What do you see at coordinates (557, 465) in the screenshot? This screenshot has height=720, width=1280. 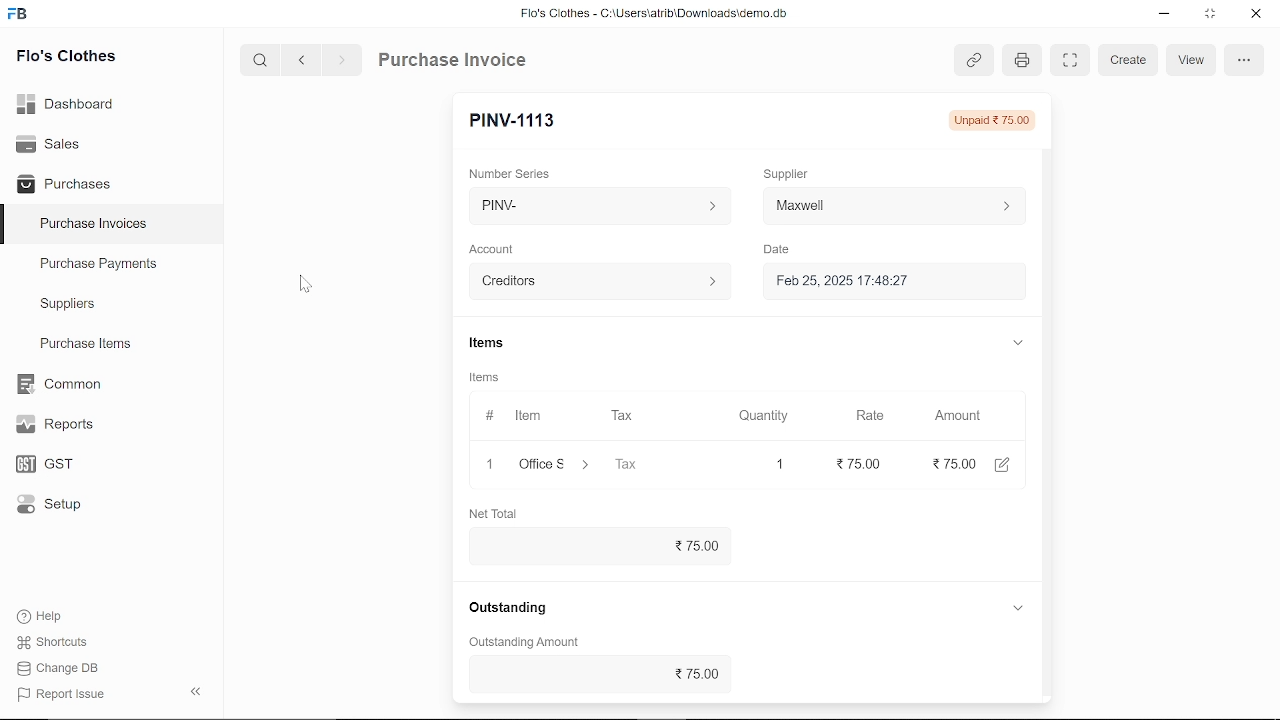 I see `Office supplies` at bounding box center [557, 465].